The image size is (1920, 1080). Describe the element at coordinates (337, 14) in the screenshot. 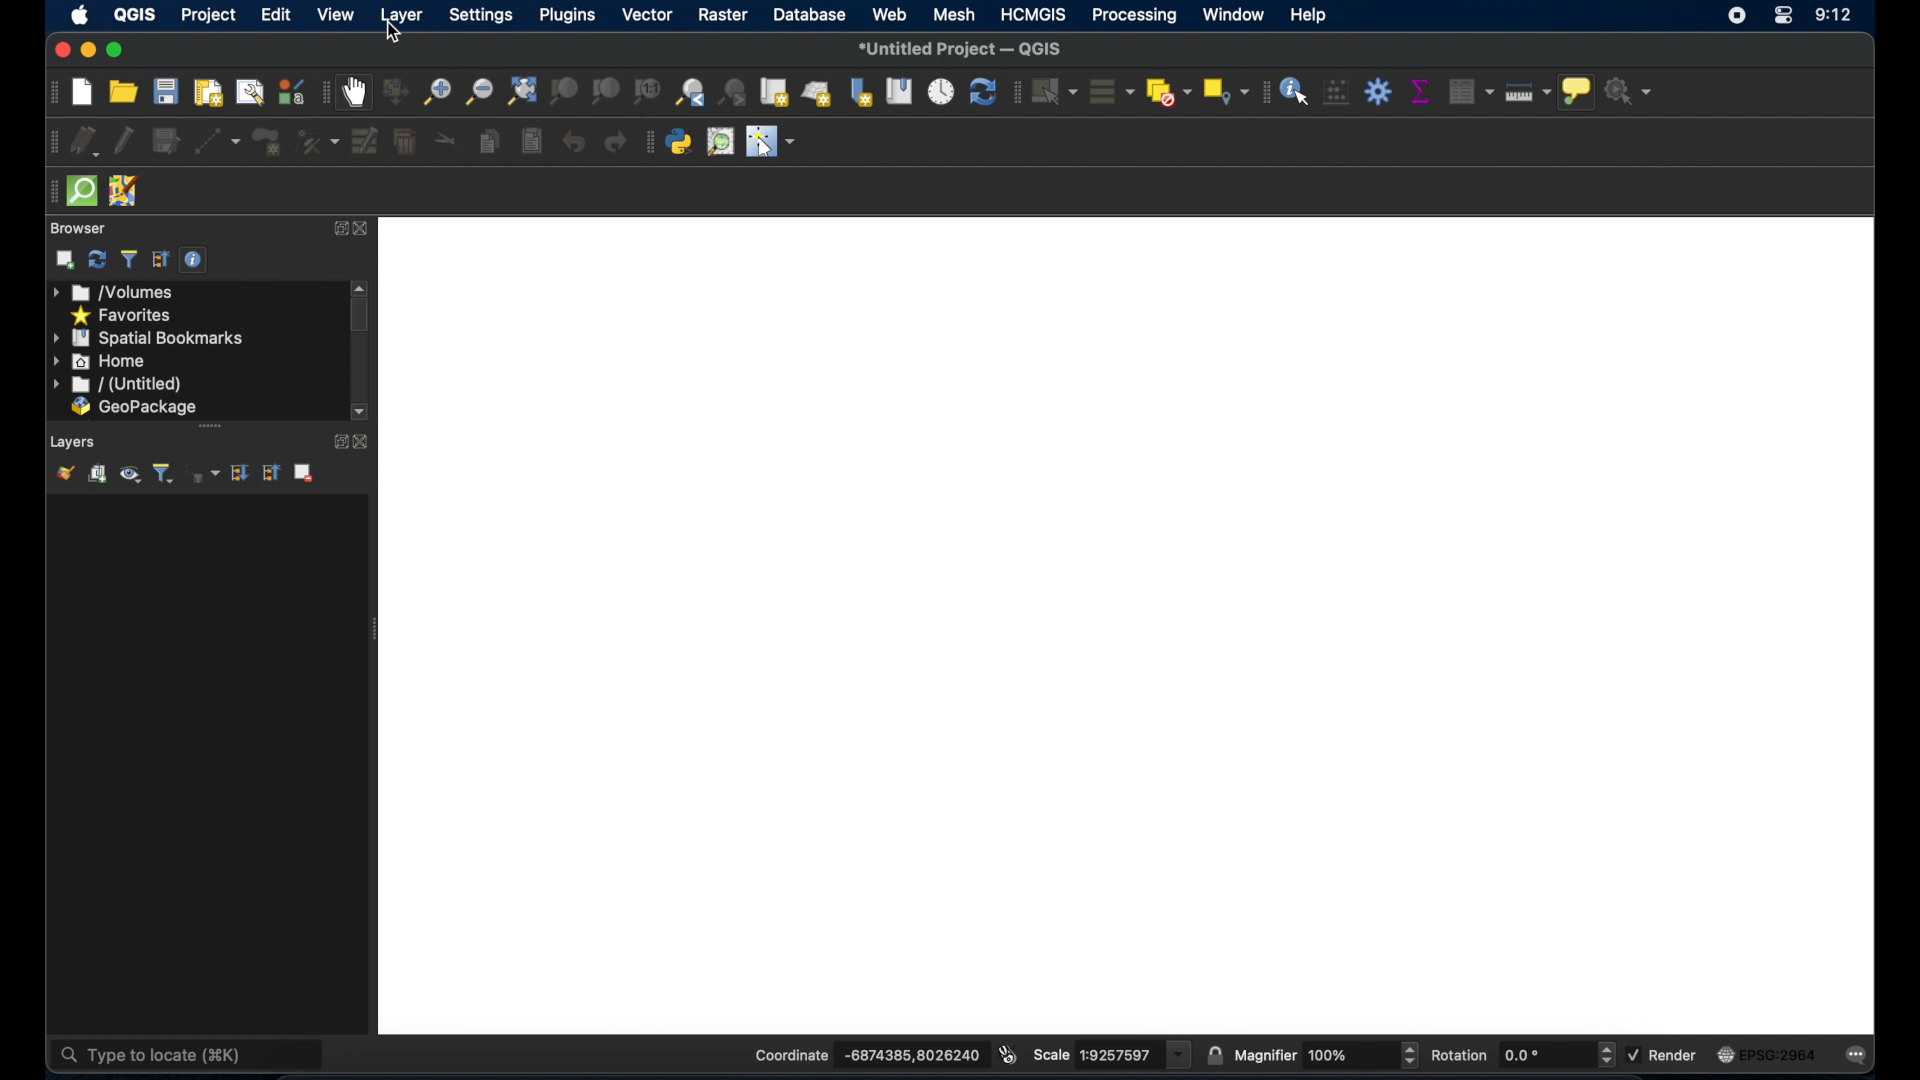

I see `view` at that location.